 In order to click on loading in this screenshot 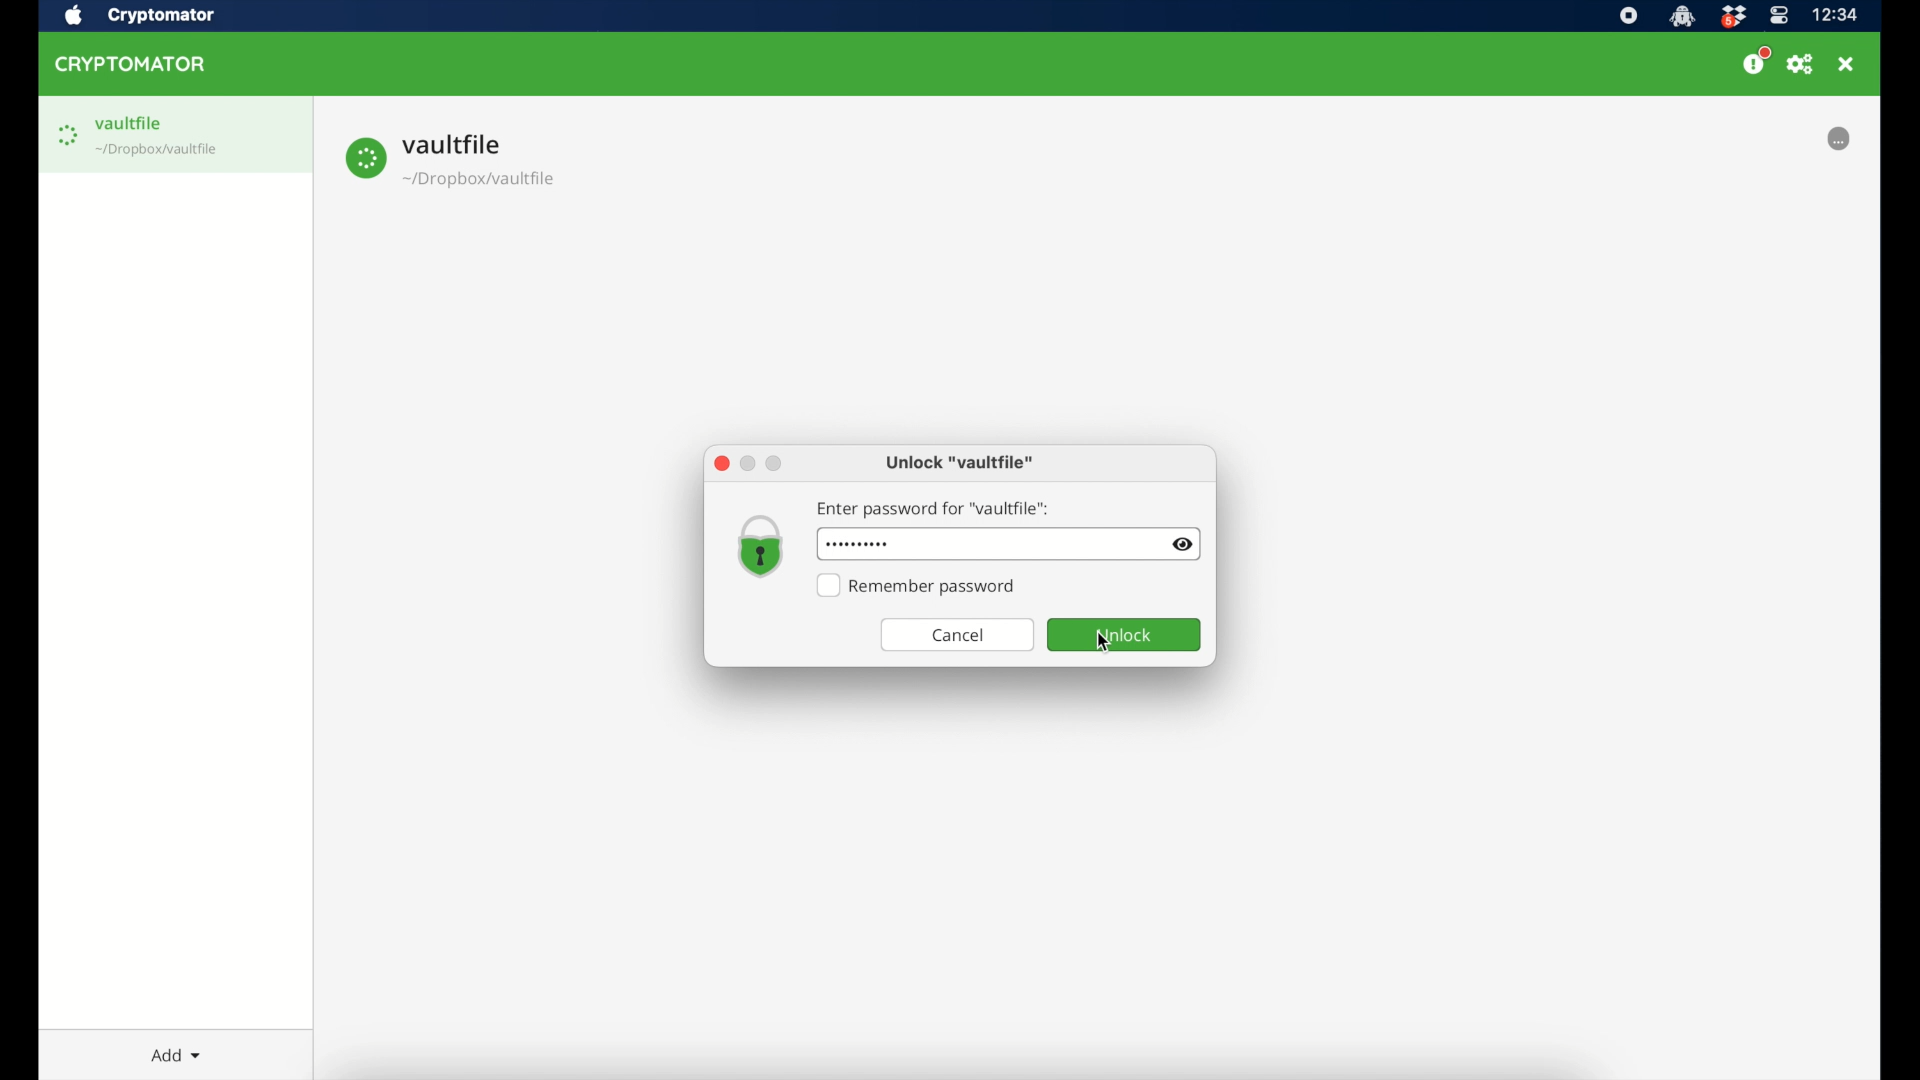, I will do `click(1838, 138)`.